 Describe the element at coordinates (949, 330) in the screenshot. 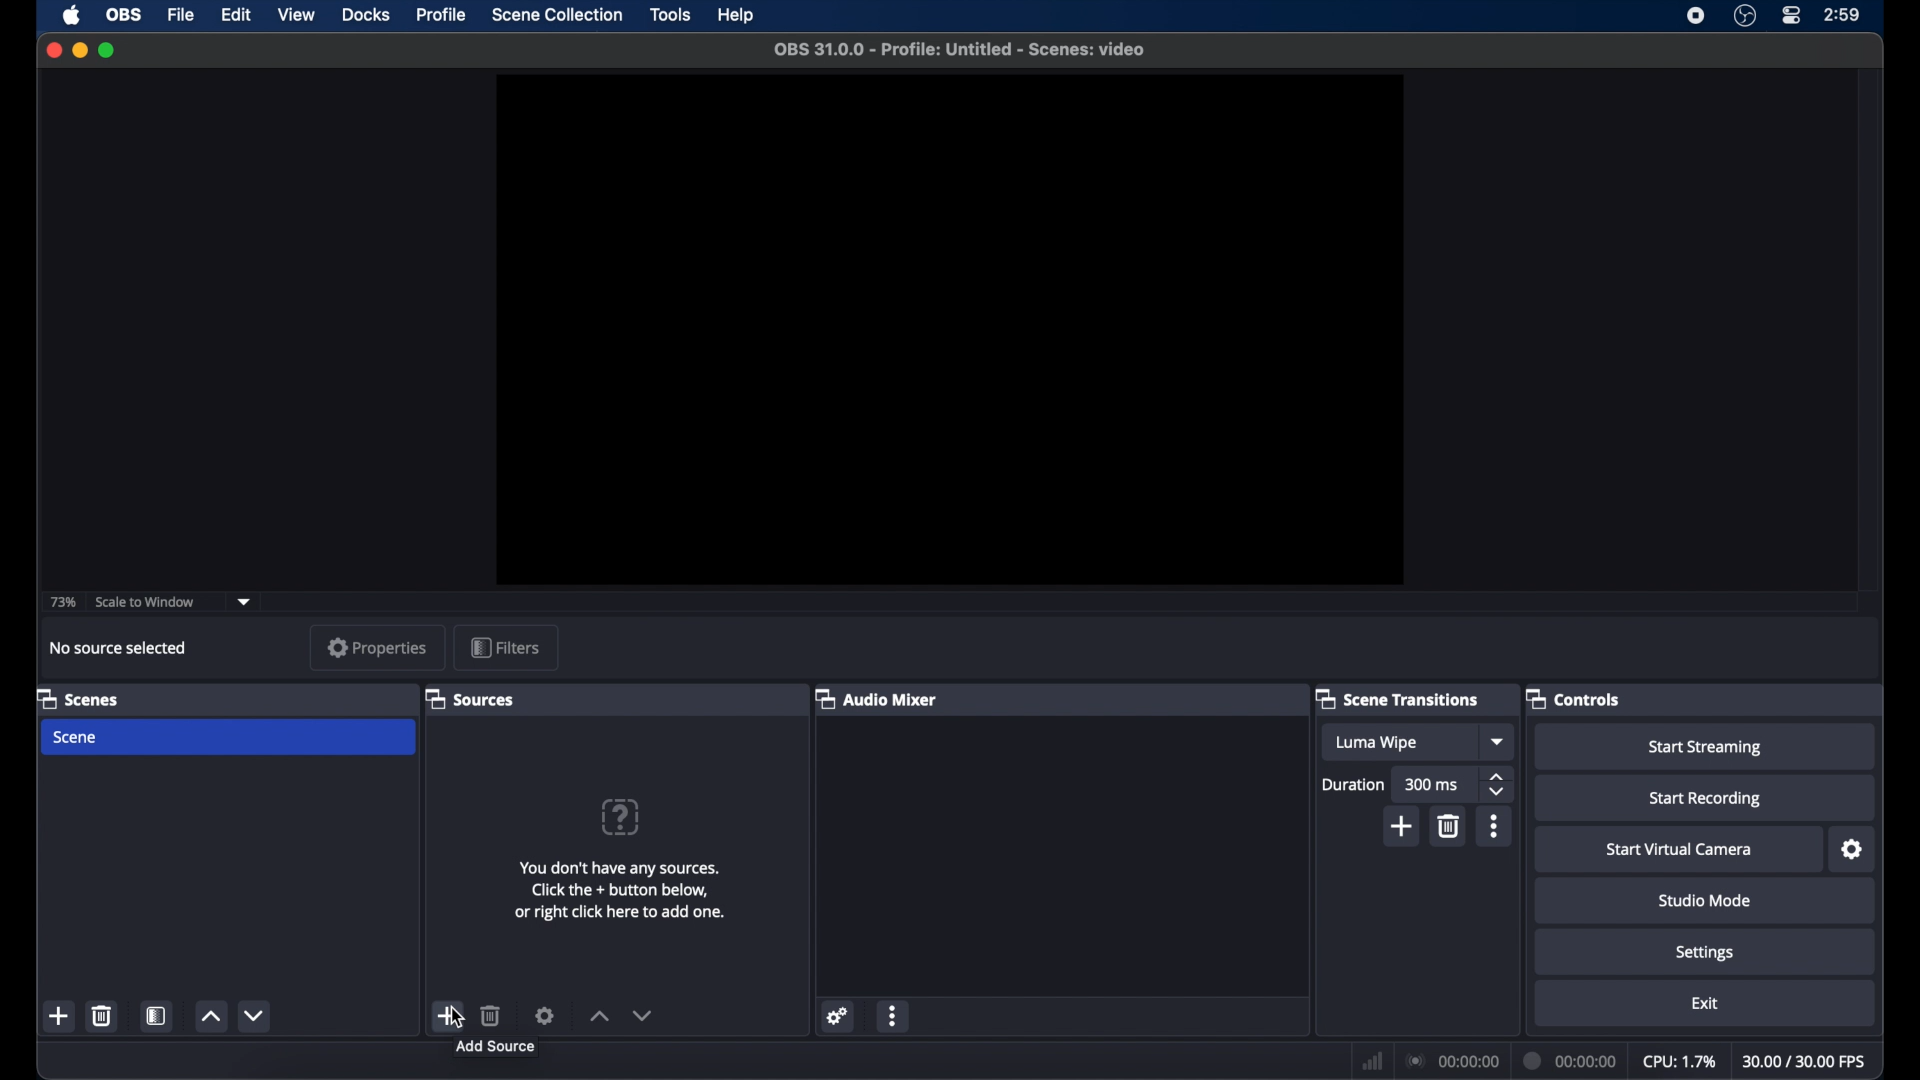

I see `preview` at that location.